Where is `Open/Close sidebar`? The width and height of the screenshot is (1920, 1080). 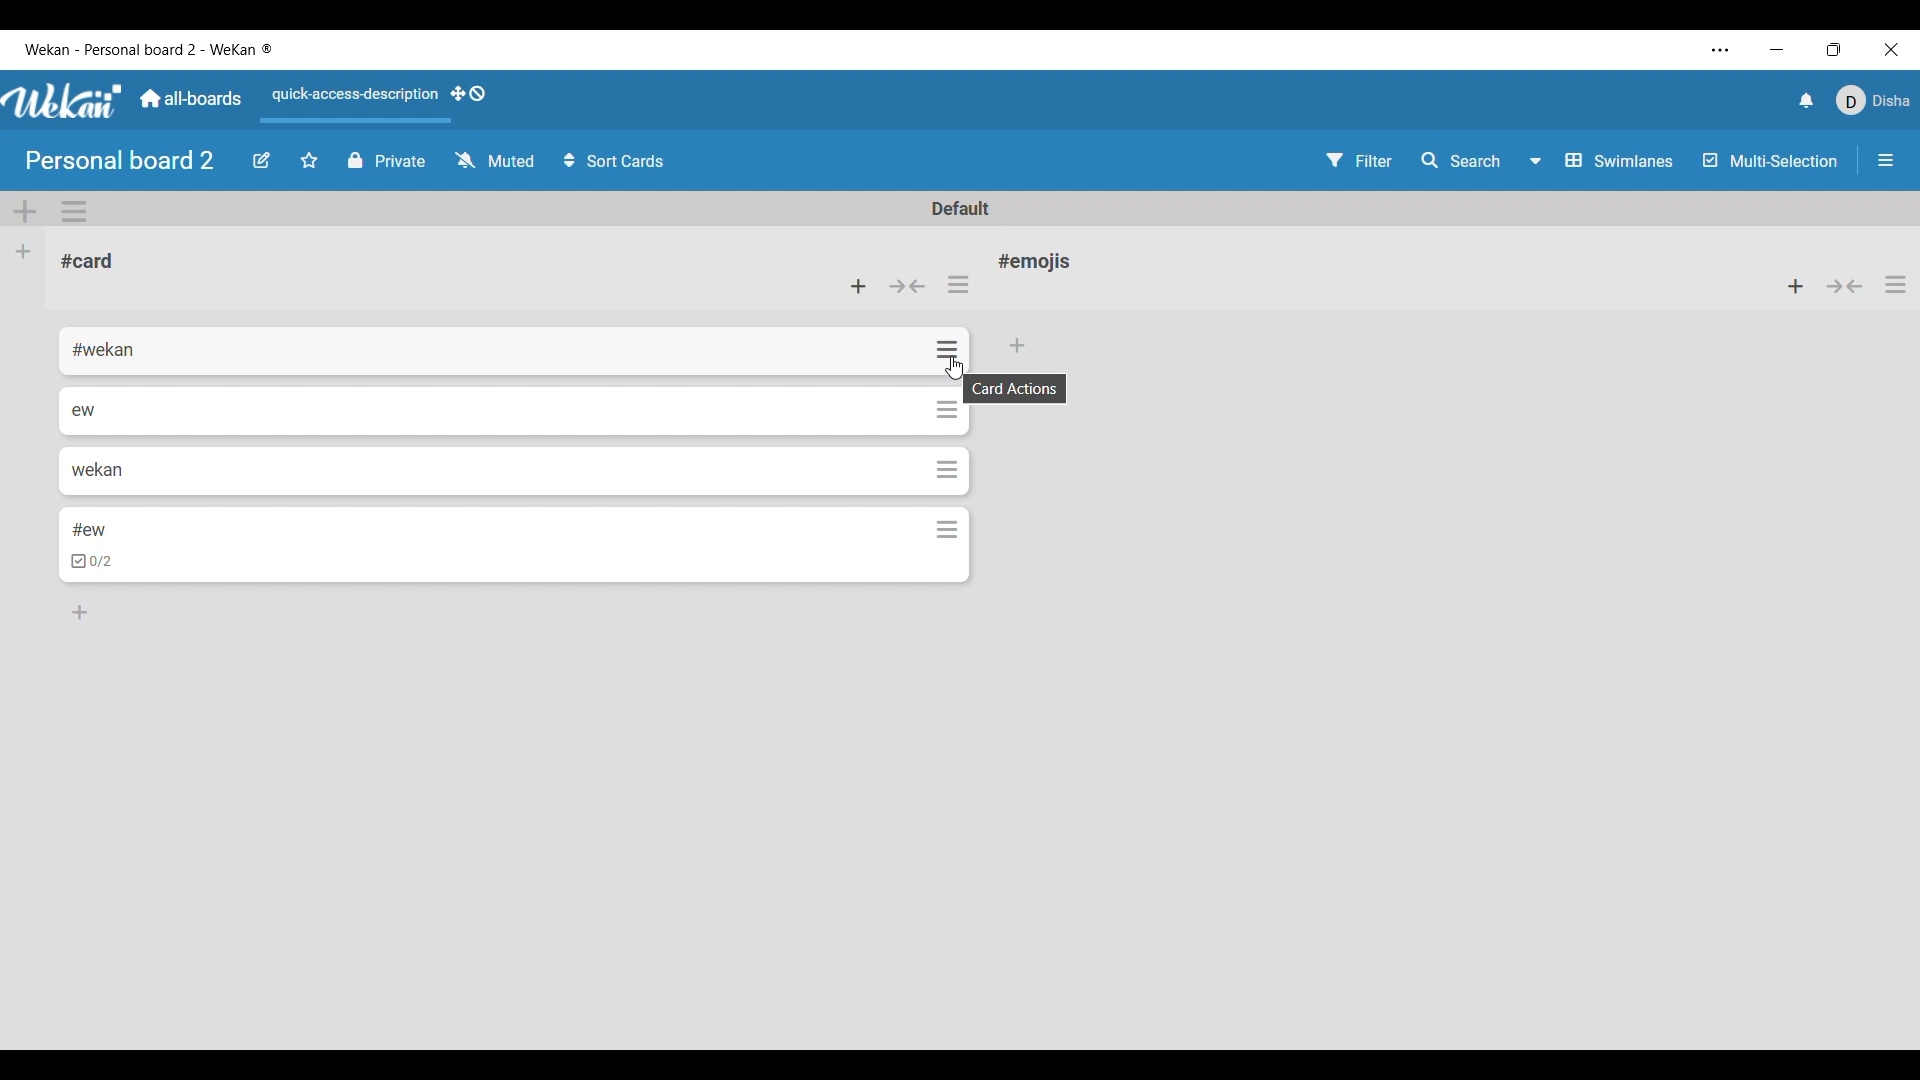
Open/Close sidebar is located at coordinates (1886, 160).